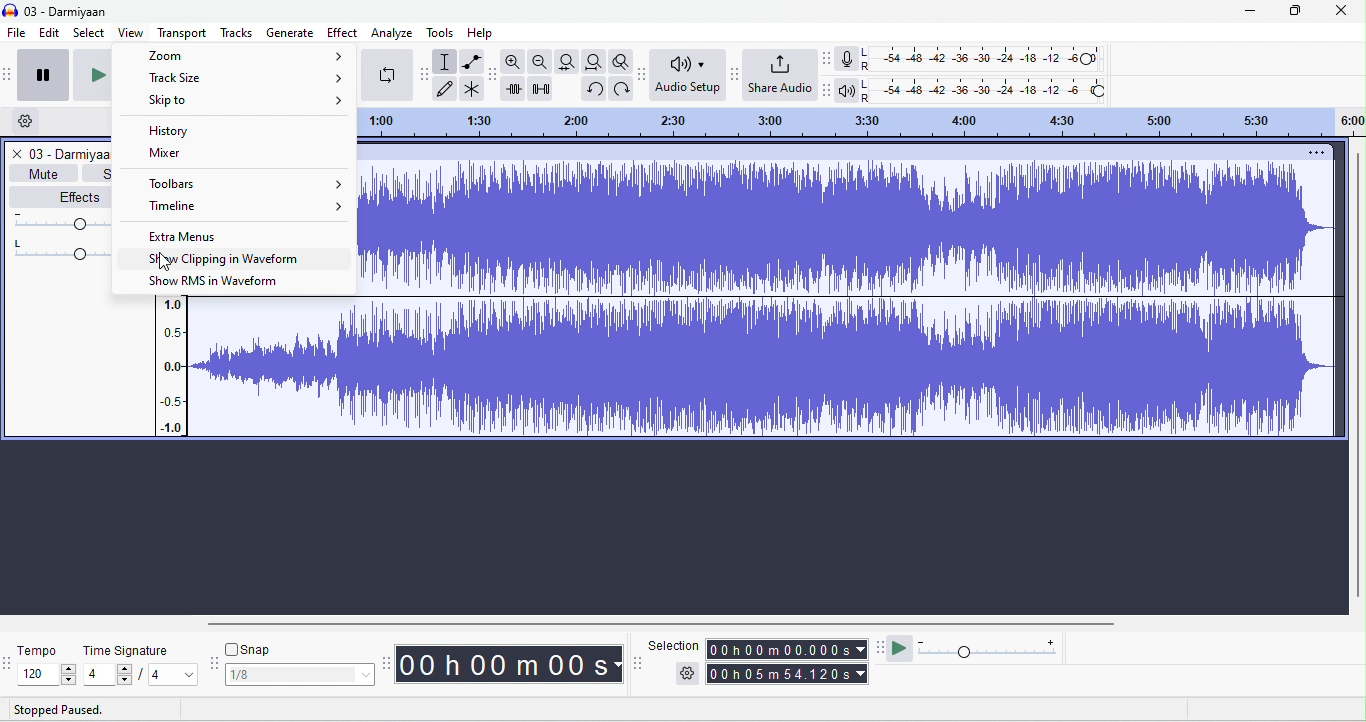 The width and height of the screenshot is (1366, 722). What do you see at coordinates (47, 34) in the screenshot?
I see `edit` at bounding box center [47, 34].